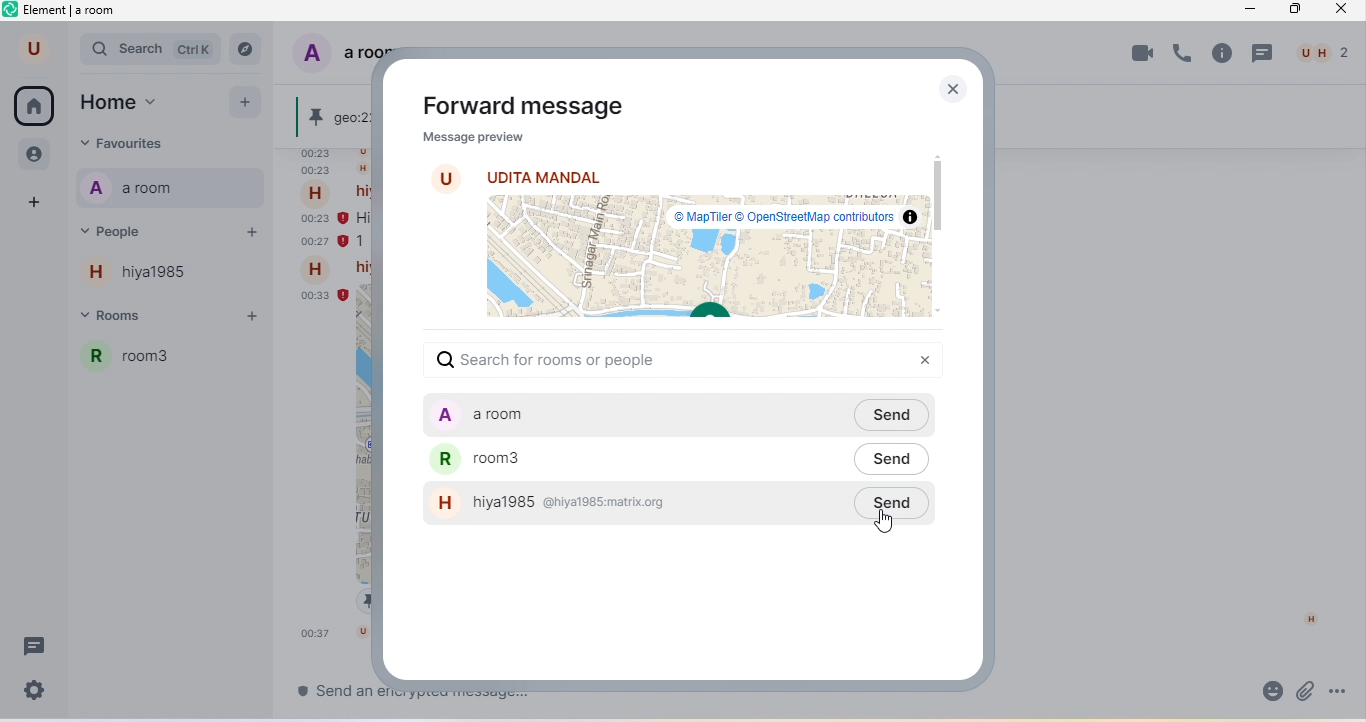 The image size is (1366, 722). What do you see at coordinates (1345, 12) in the screenshot?
I see `close` at bounding box center [1345, 12].